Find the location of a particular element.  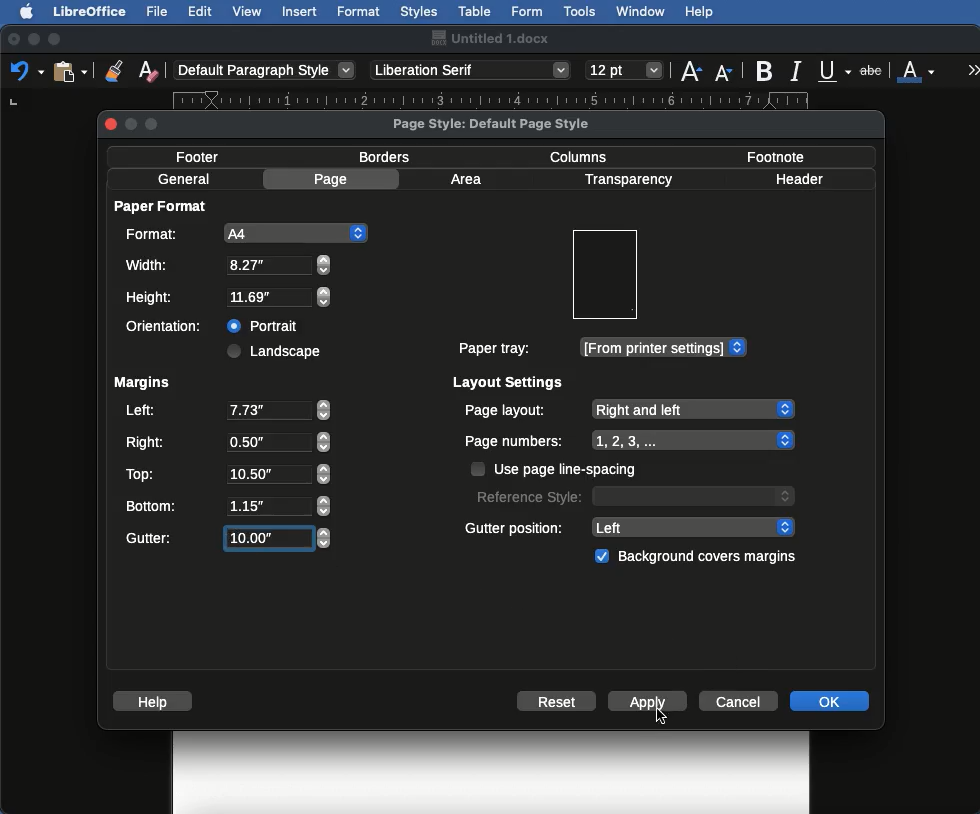

Clipboard is located at coordinates (70, 70).